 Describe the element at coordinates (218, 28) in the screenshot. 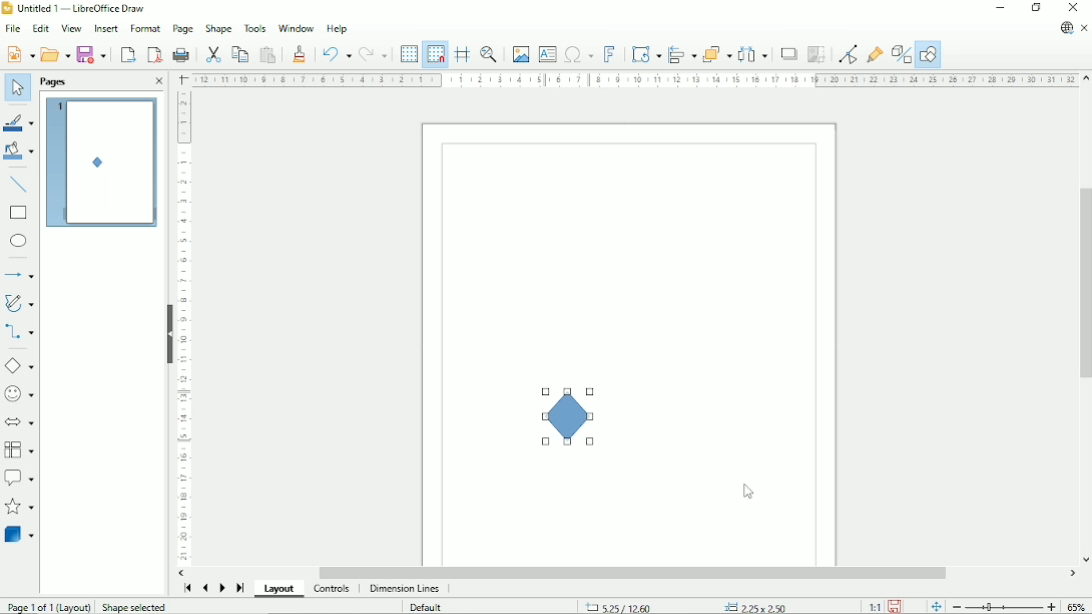

I see `Shape` at that location.